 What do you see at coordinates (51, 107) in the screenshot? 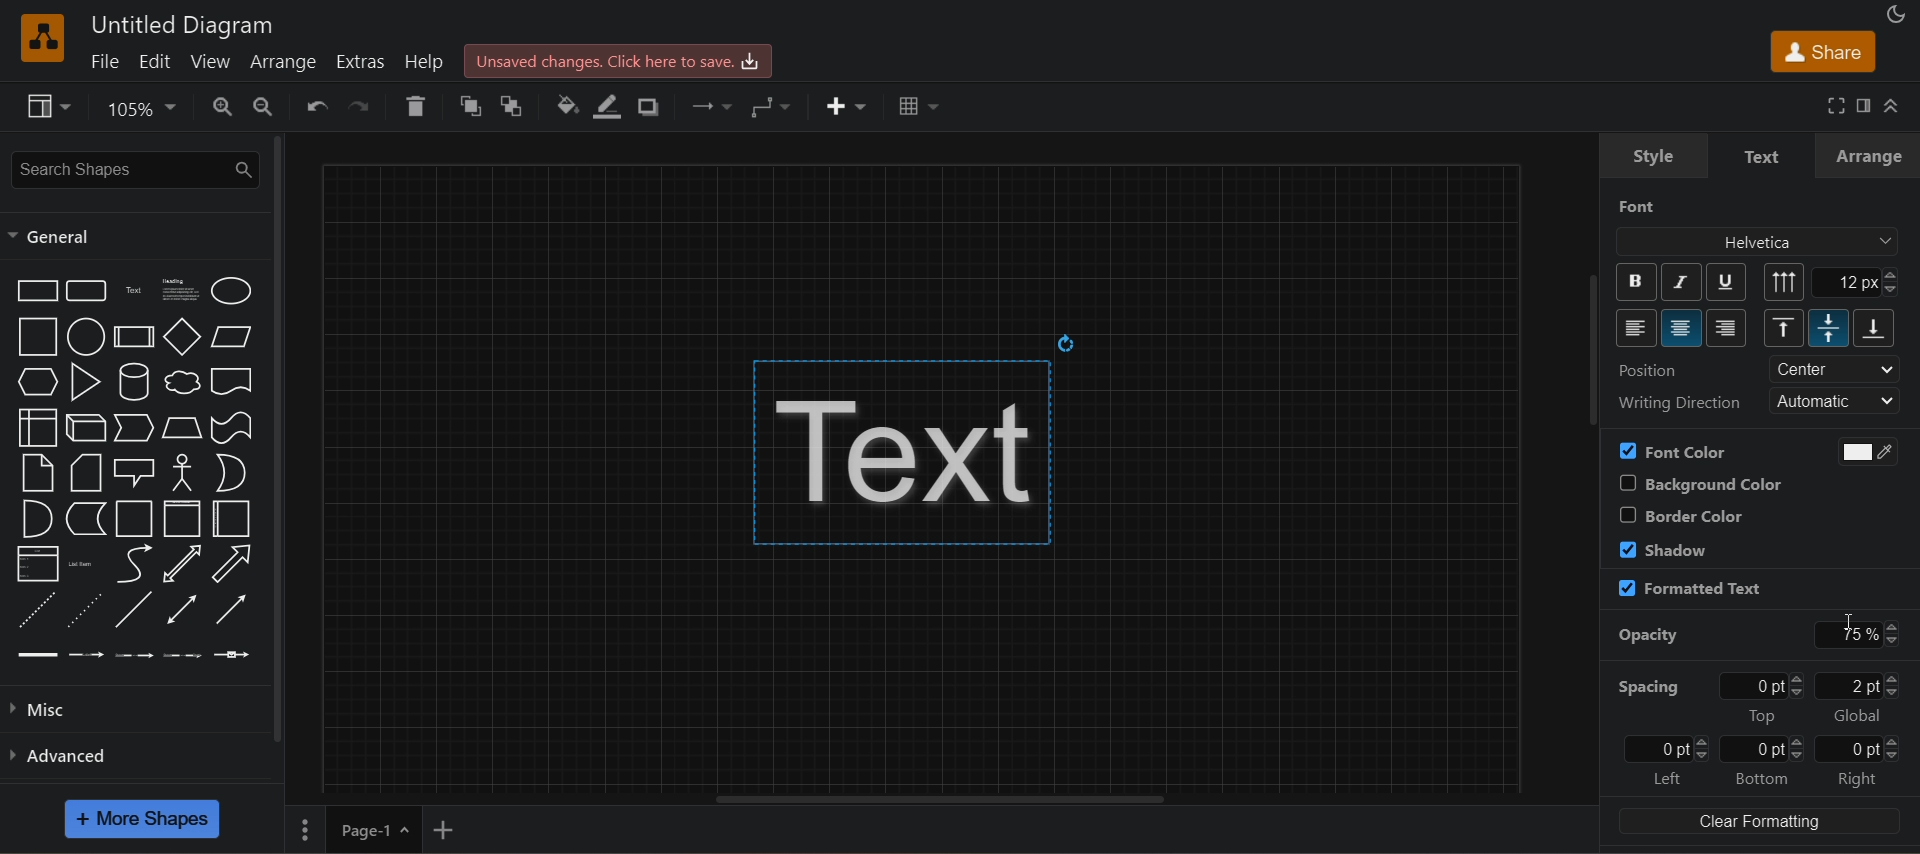
I see `view` at bounding box center [51, 107].